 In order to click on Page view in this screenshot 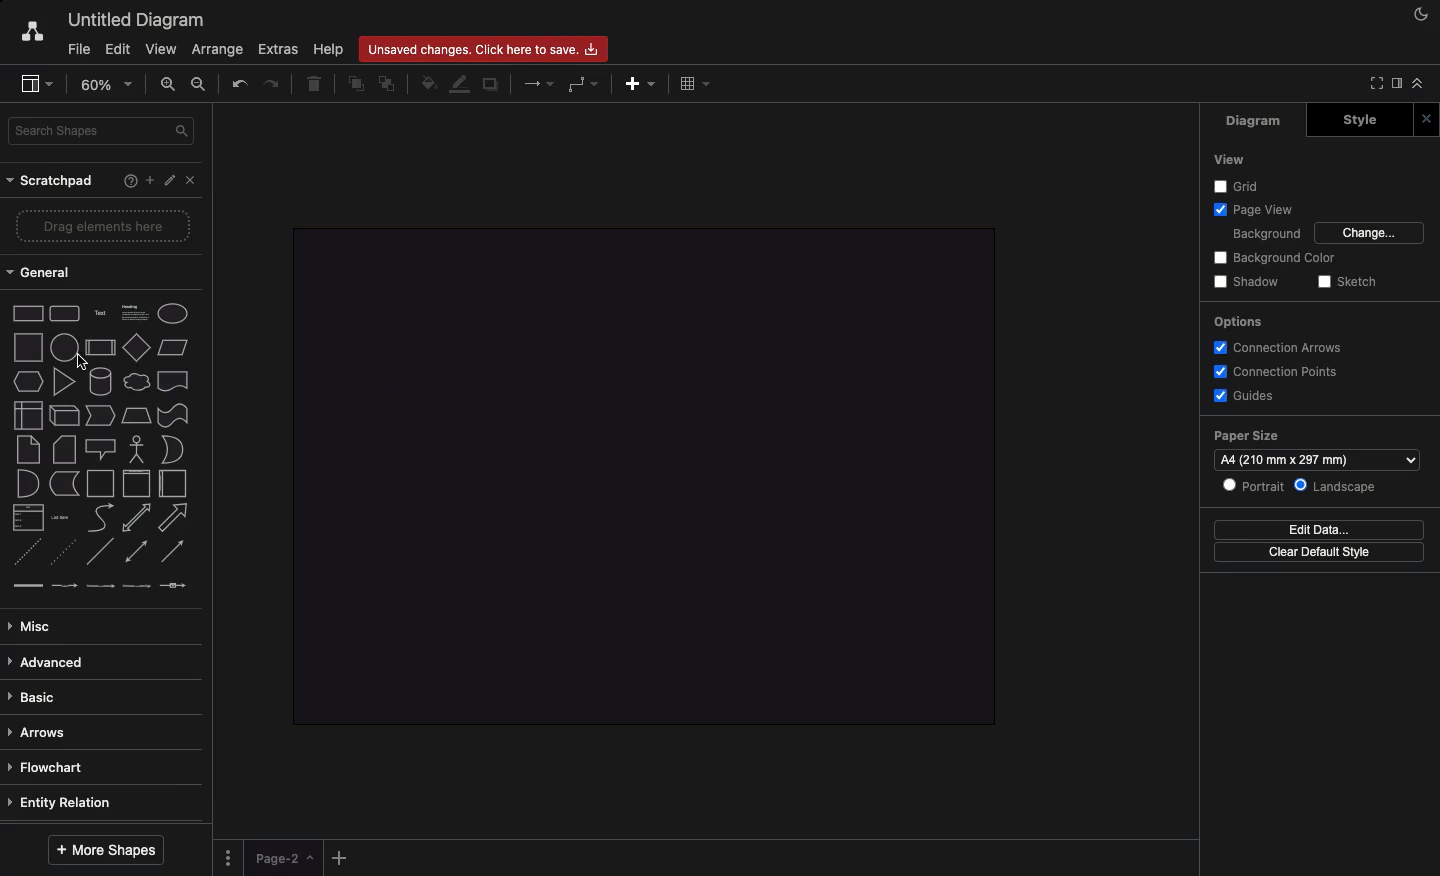, I will do `click(1256, 210)`.